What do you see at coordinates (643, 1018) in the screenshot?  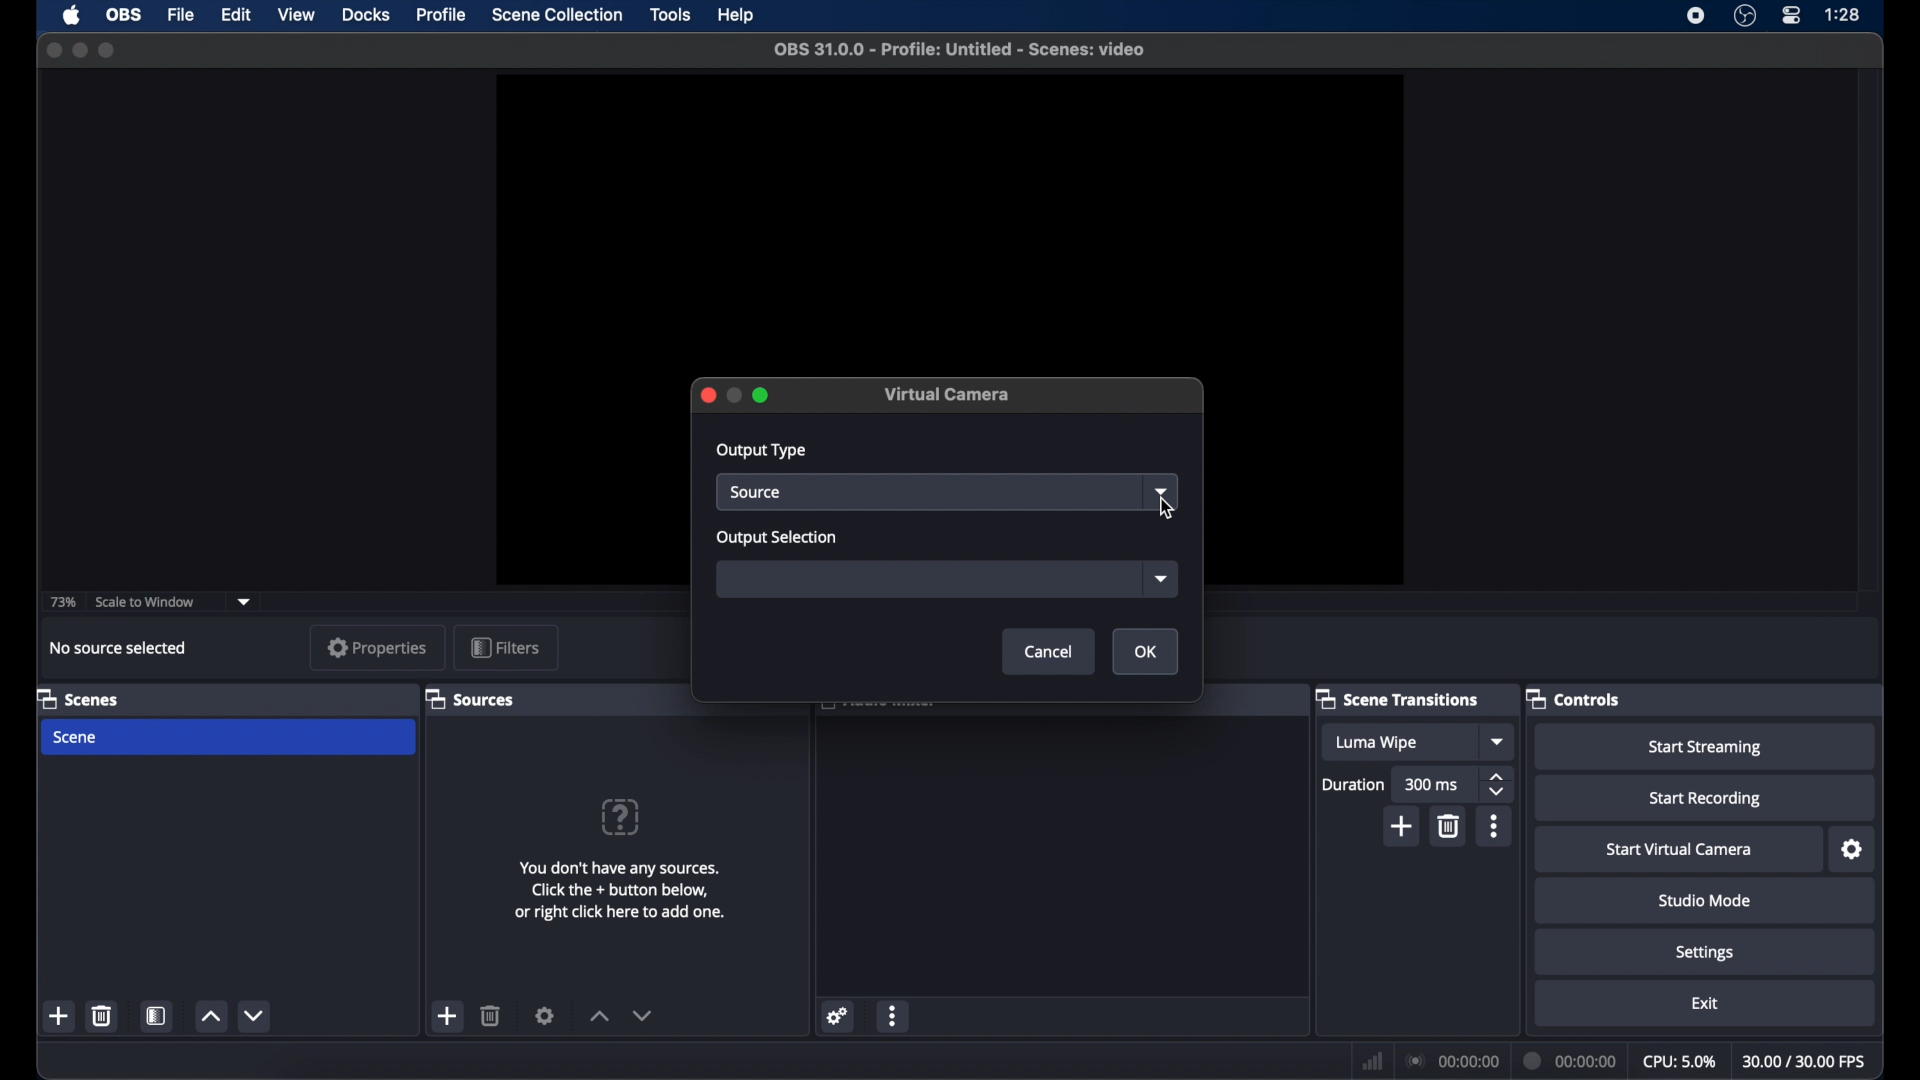 I see `decrement` at bounding box center [643, 1018].